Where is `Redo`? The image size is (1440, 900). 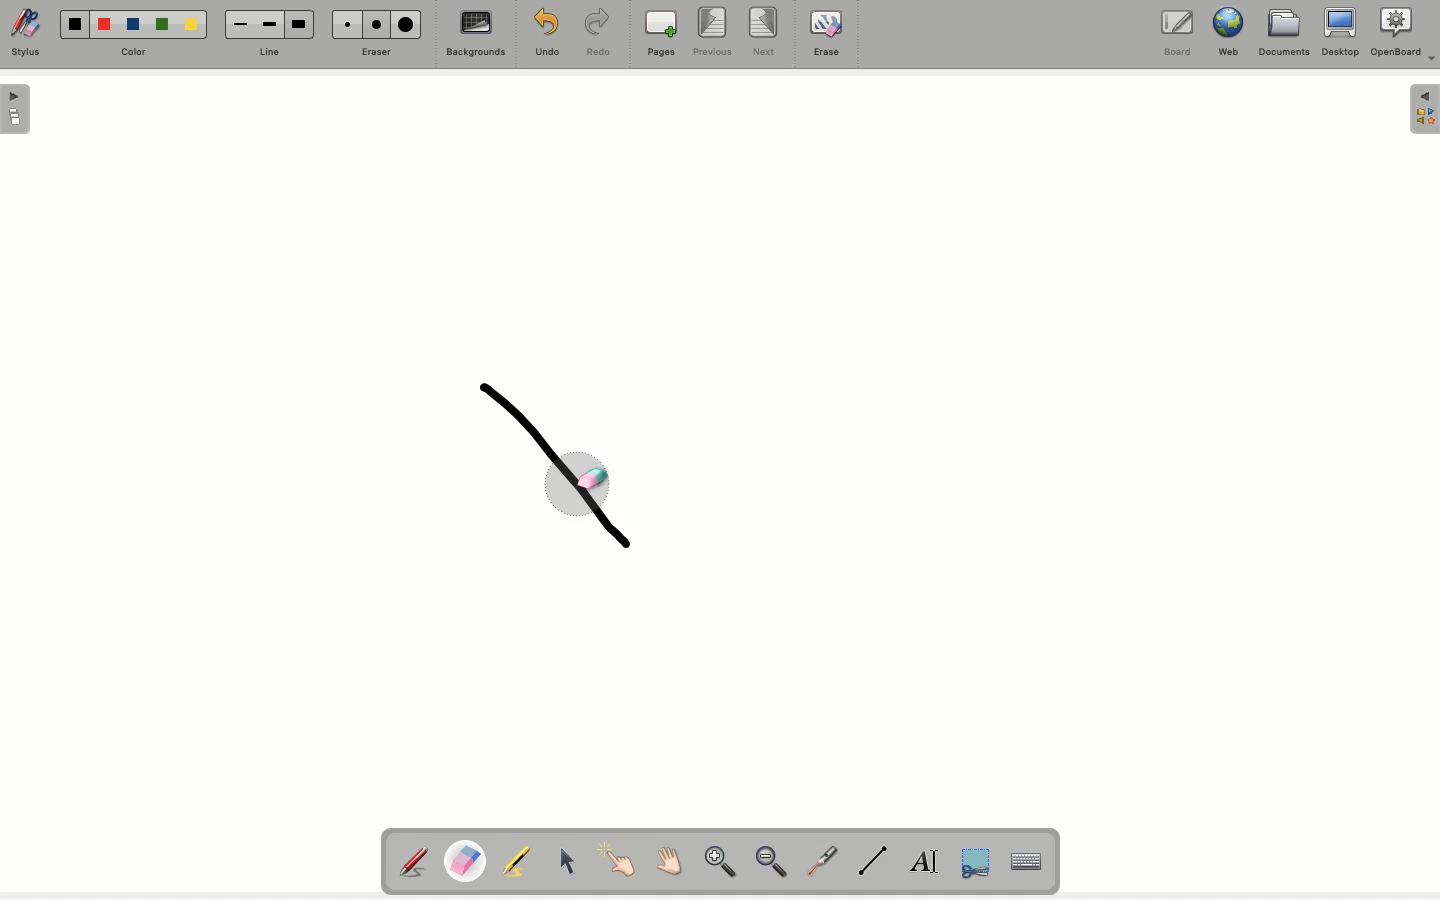
Redo is located at coordinates (600, 35).